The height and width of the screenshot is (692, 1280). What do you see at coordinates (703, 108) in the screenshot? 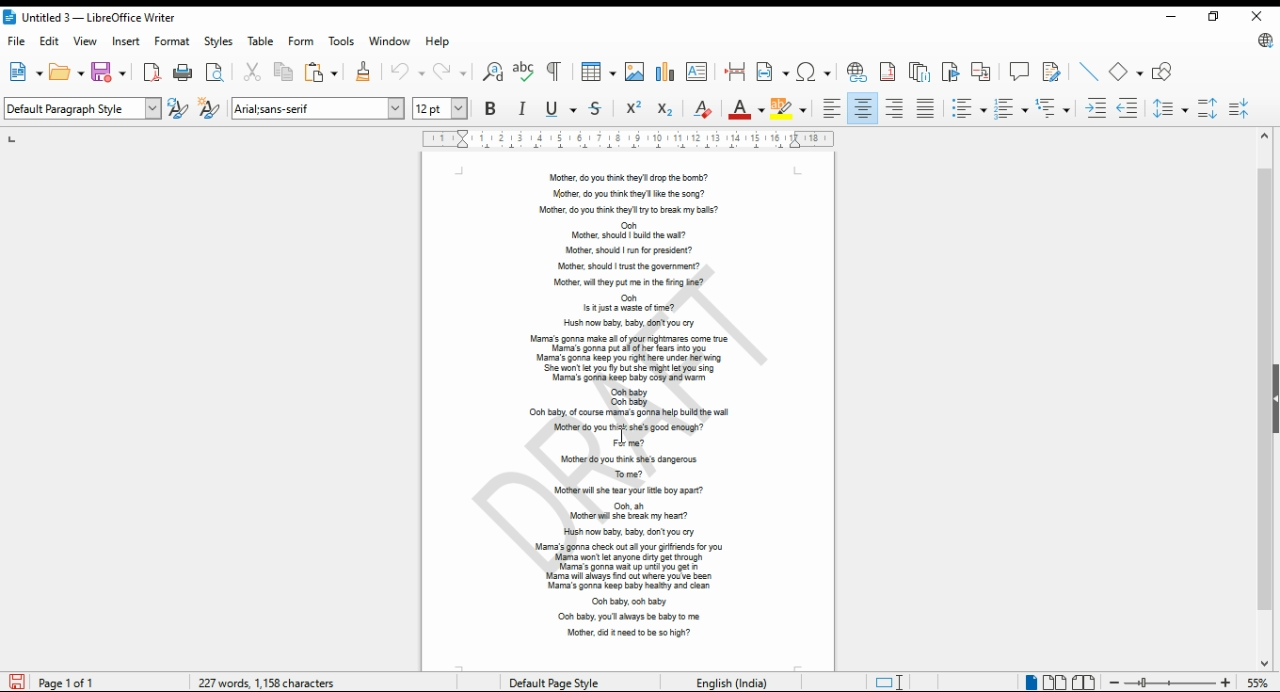
I see `clear direct formatting` at bounding box center [703, 108].